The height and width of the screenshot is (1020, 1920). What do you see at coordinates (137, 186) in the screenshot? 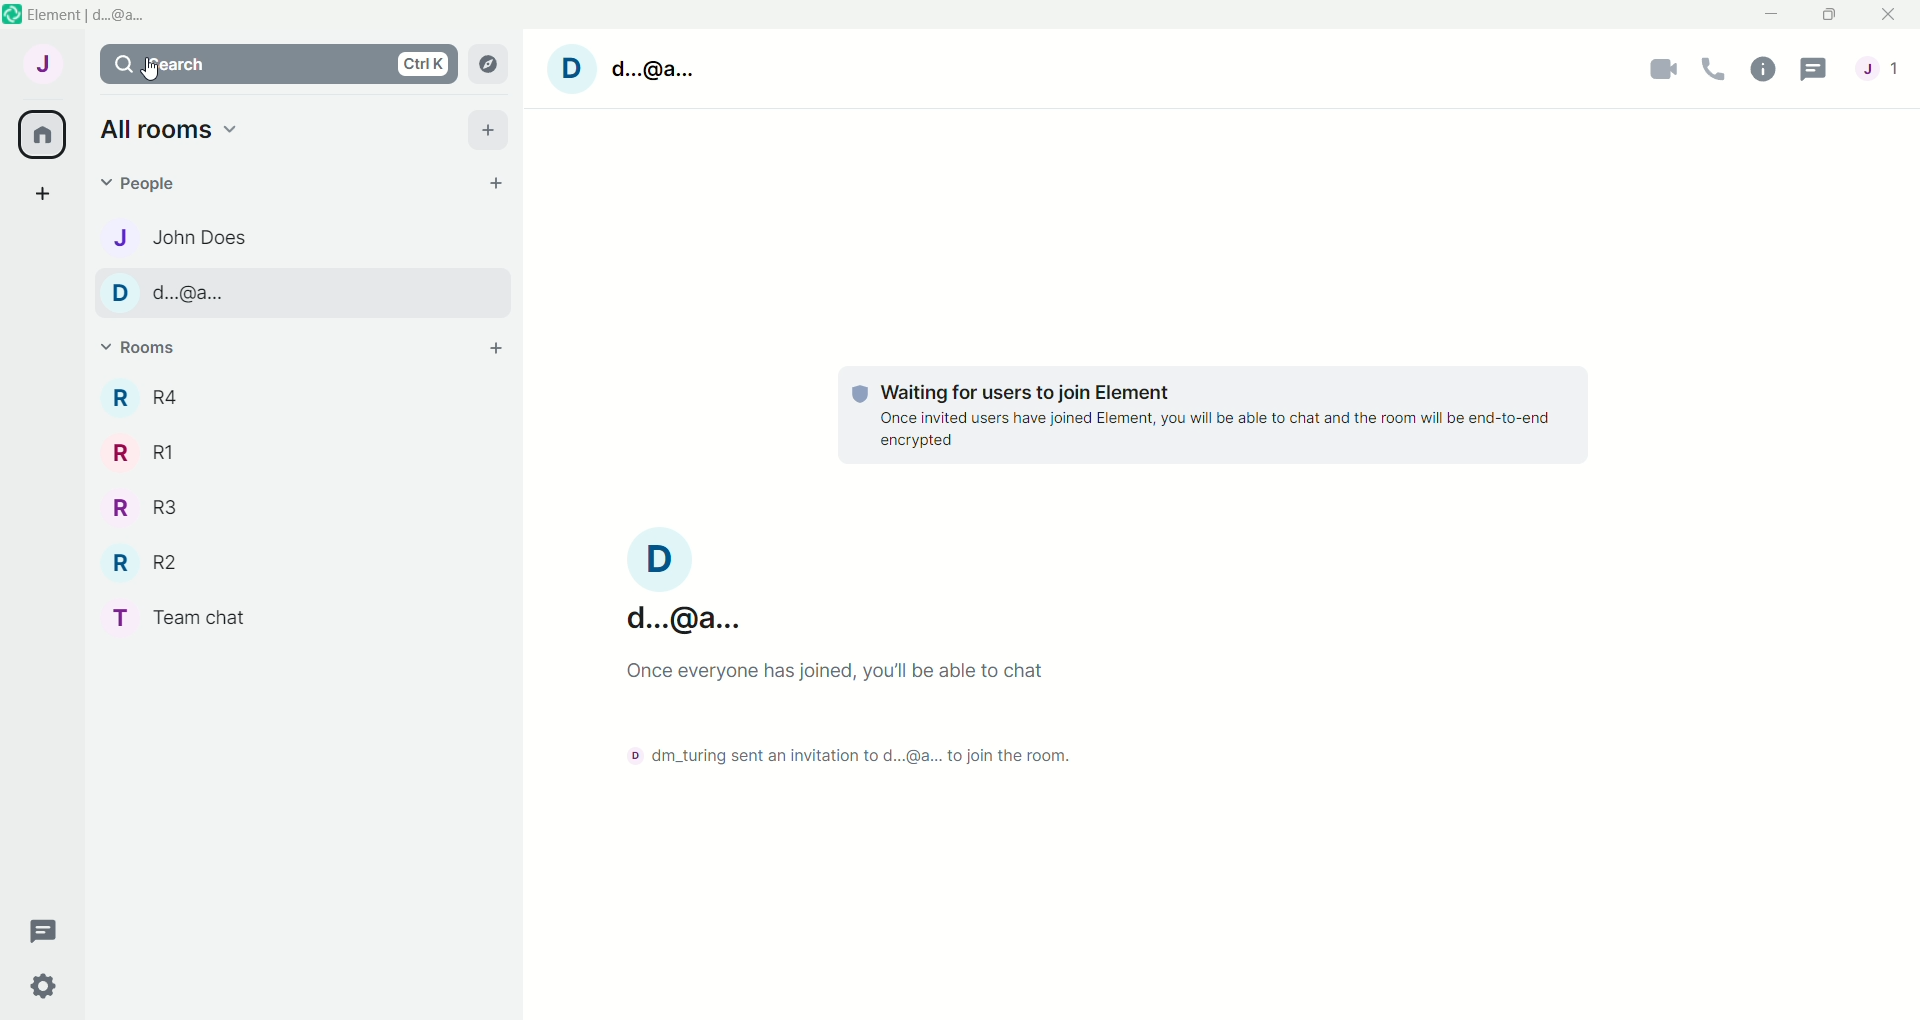
I see `people` at bounding box center [137, 186].